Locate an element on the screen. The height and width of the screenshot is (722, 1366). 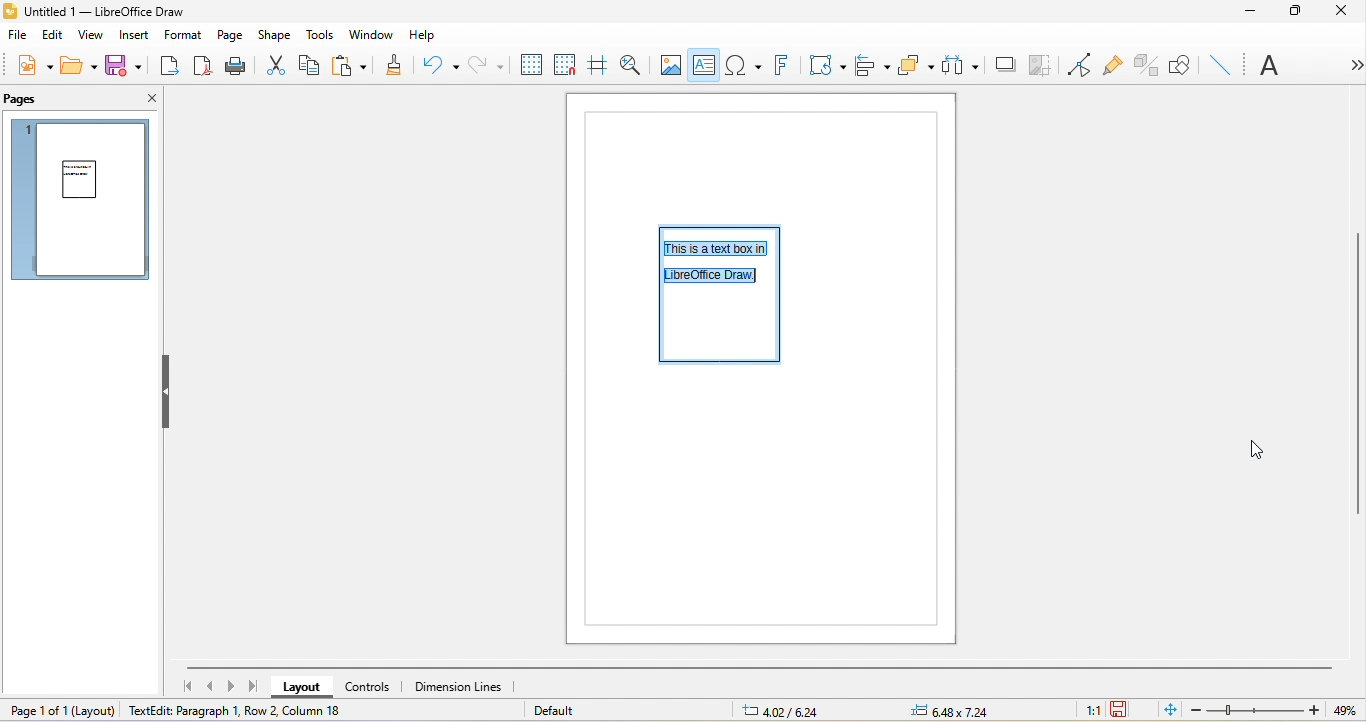
window is located at coordinates (371, 36).